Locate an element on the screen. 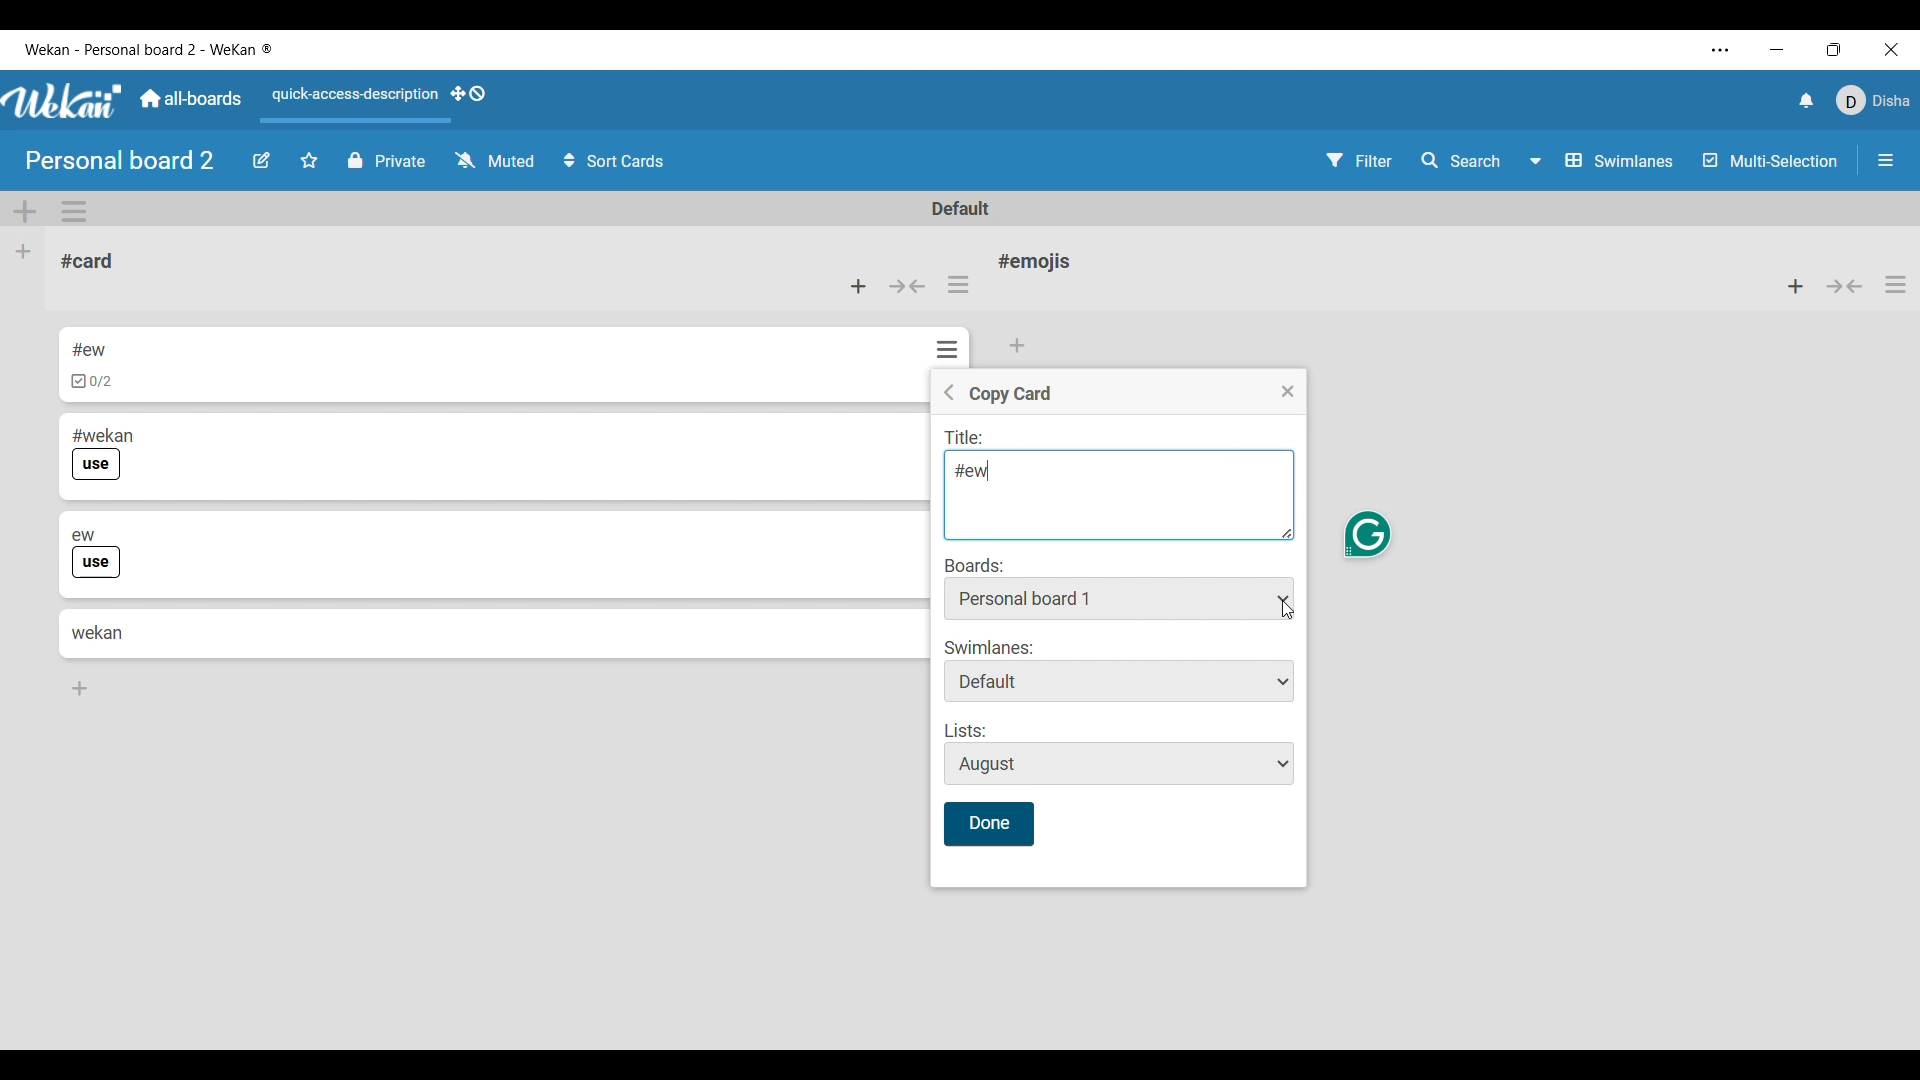  Card 2 is located at coordinates (167, 431).